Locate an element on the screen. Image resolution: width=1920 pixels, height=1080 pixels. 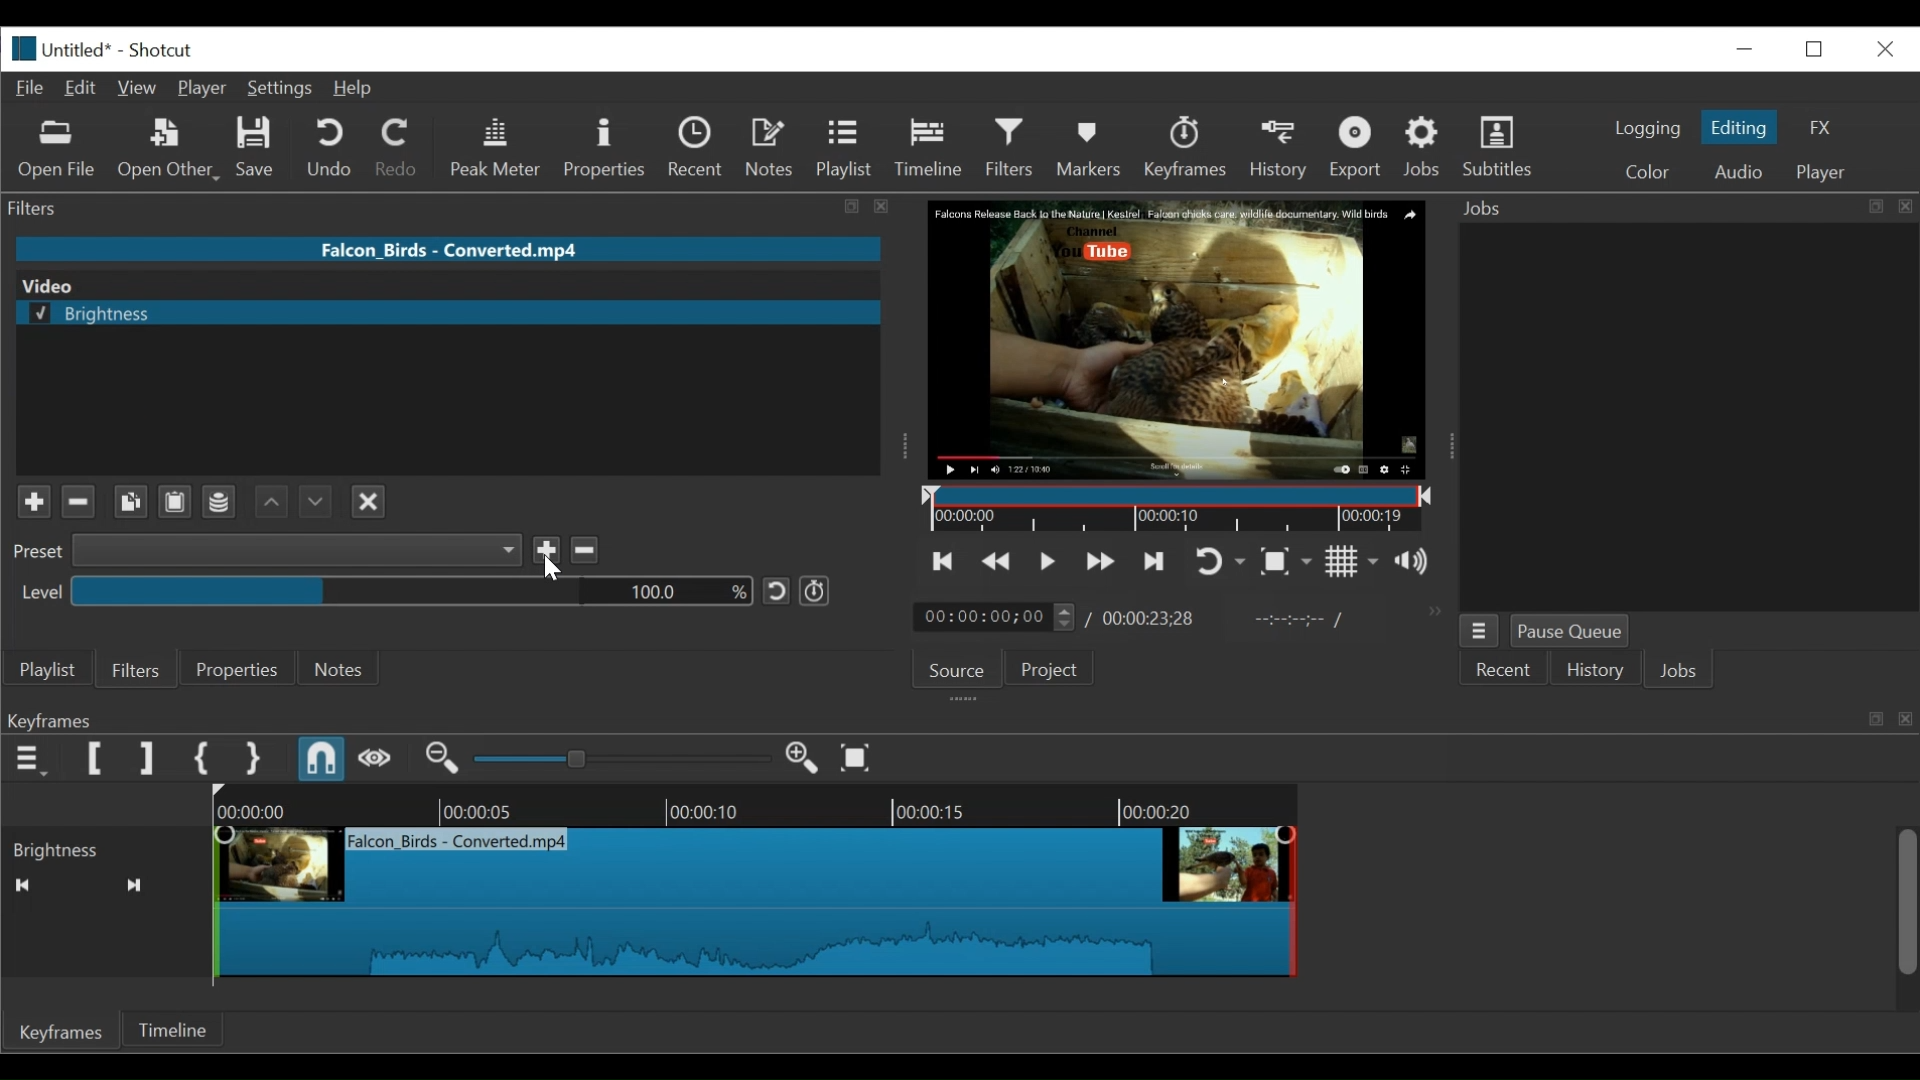
Source is located at coordinates (957, 670).